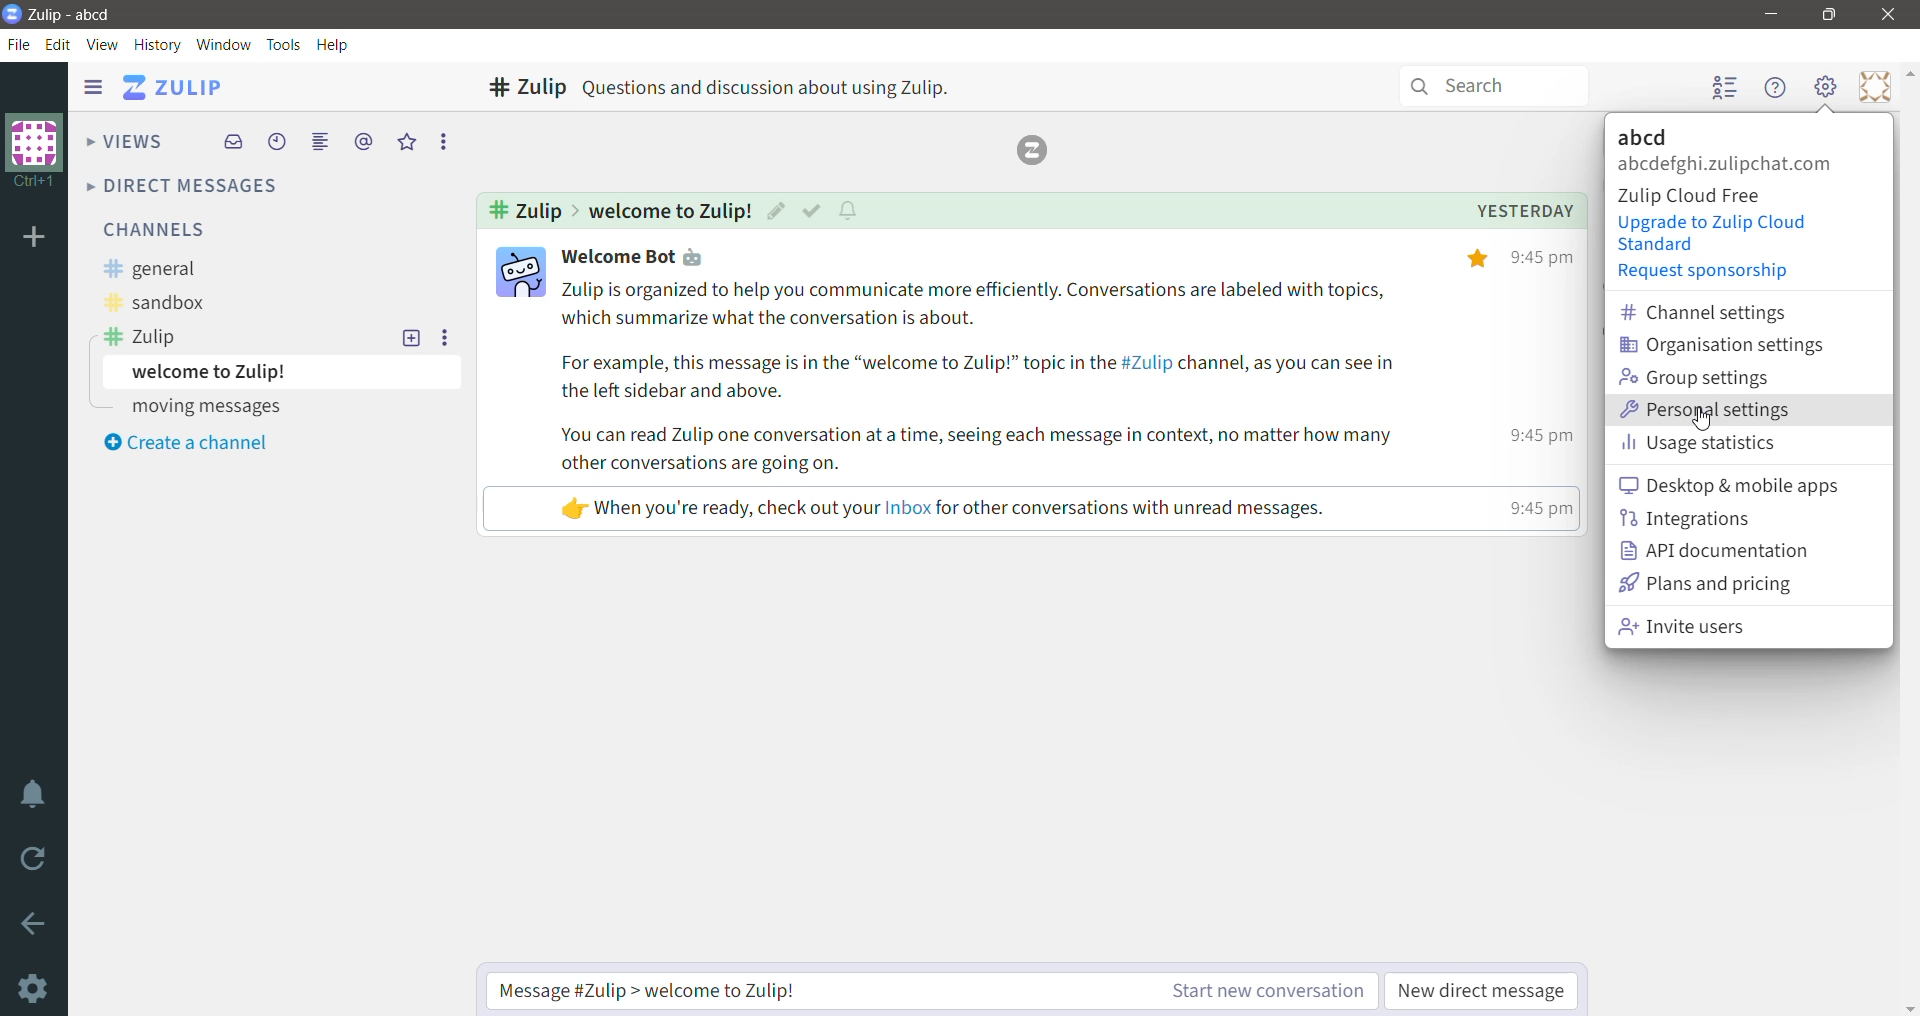 This screenshot has height=1016, width=1920. Describe the element at coordinates (34, 924) in the screenshot. I see `Go back` at that location.